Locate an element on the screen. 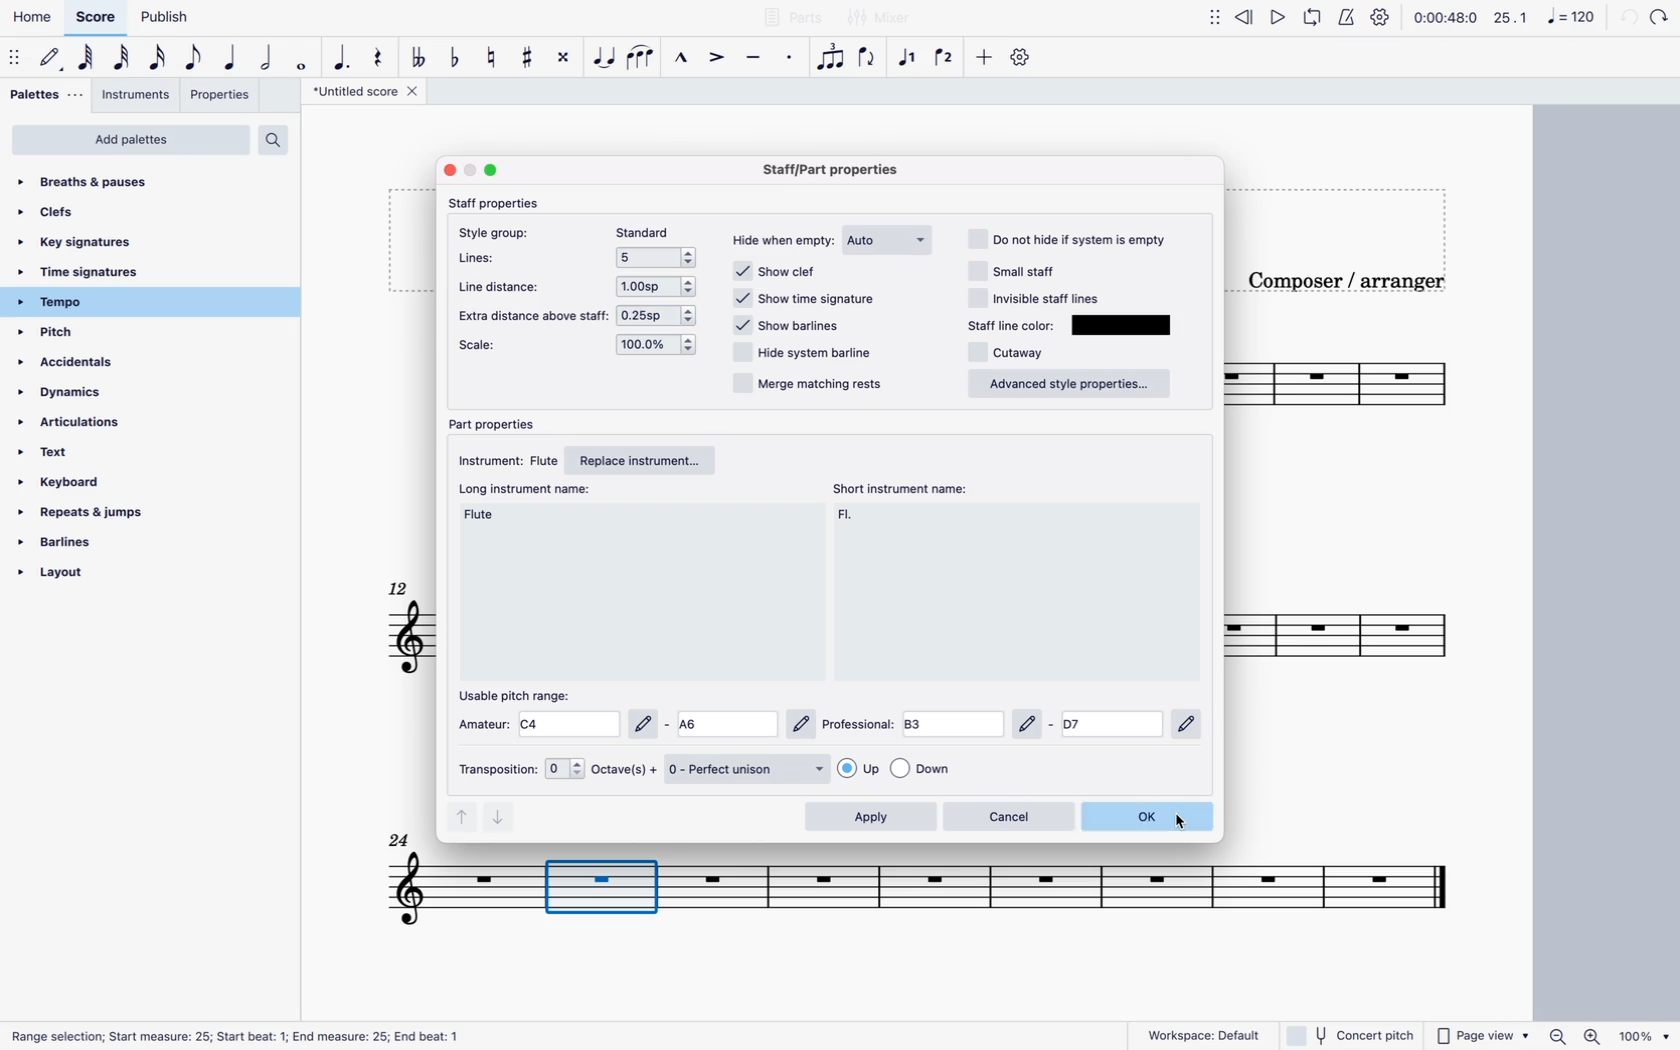 Image resolution: width=1680 pixels, height=1050 pixels. add palettes is located at coordinates (131, 141).